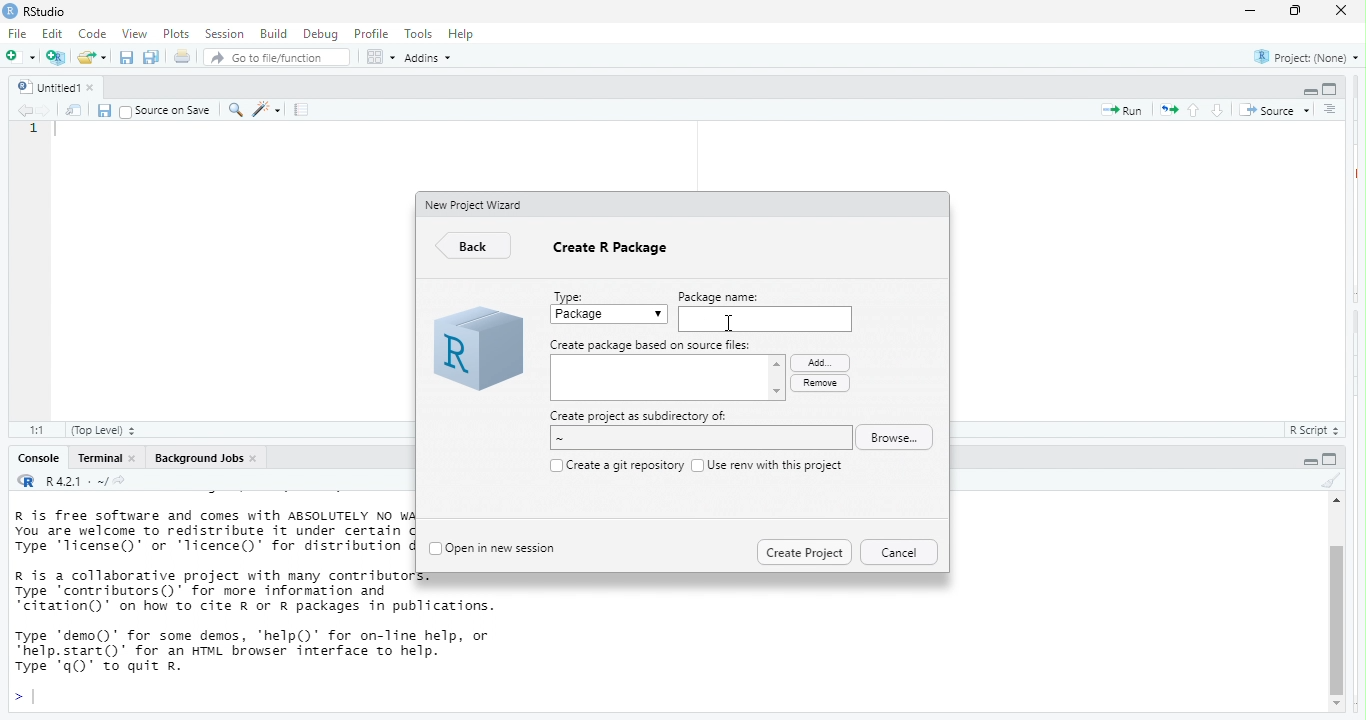 This screenshot has height=720, width=1366. I want to click on scroll down, so click(1338, 705).